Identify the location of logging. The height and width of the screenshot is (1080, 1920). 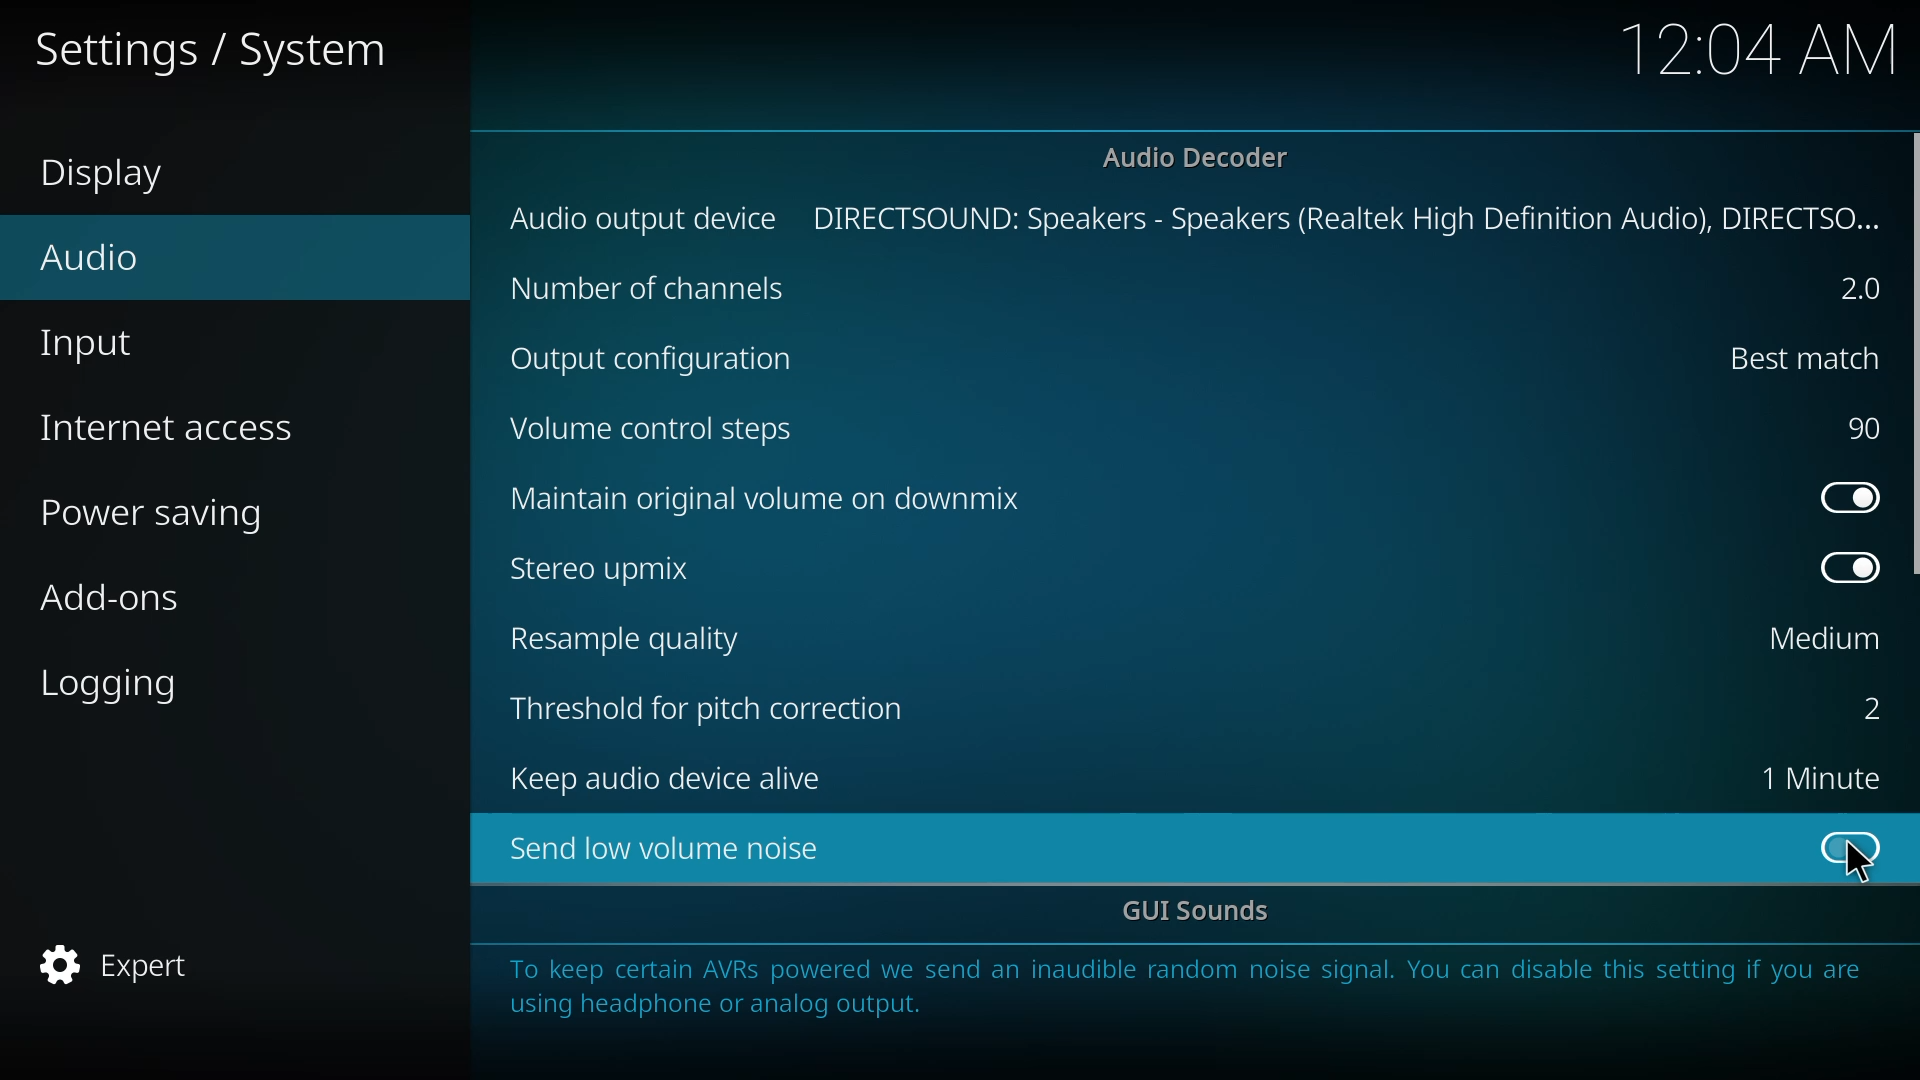
(127, 684).